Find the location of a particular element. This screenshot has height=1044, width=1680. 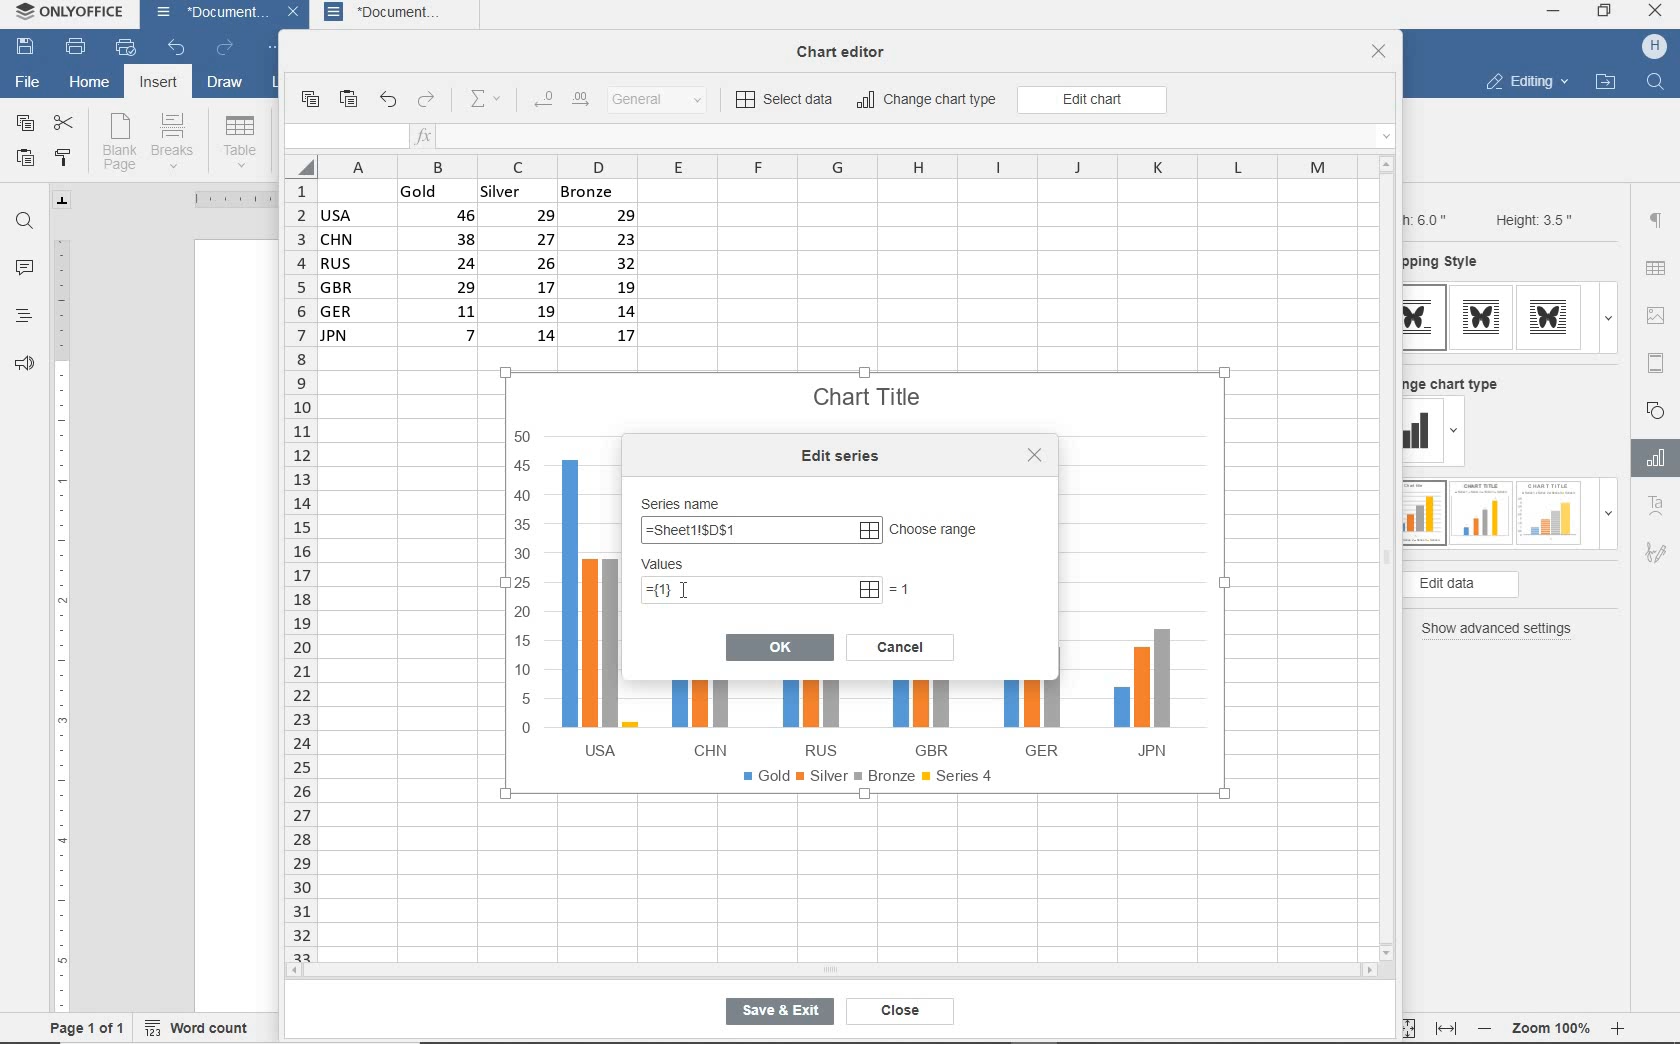

USA is located at coordinates (594, 607).